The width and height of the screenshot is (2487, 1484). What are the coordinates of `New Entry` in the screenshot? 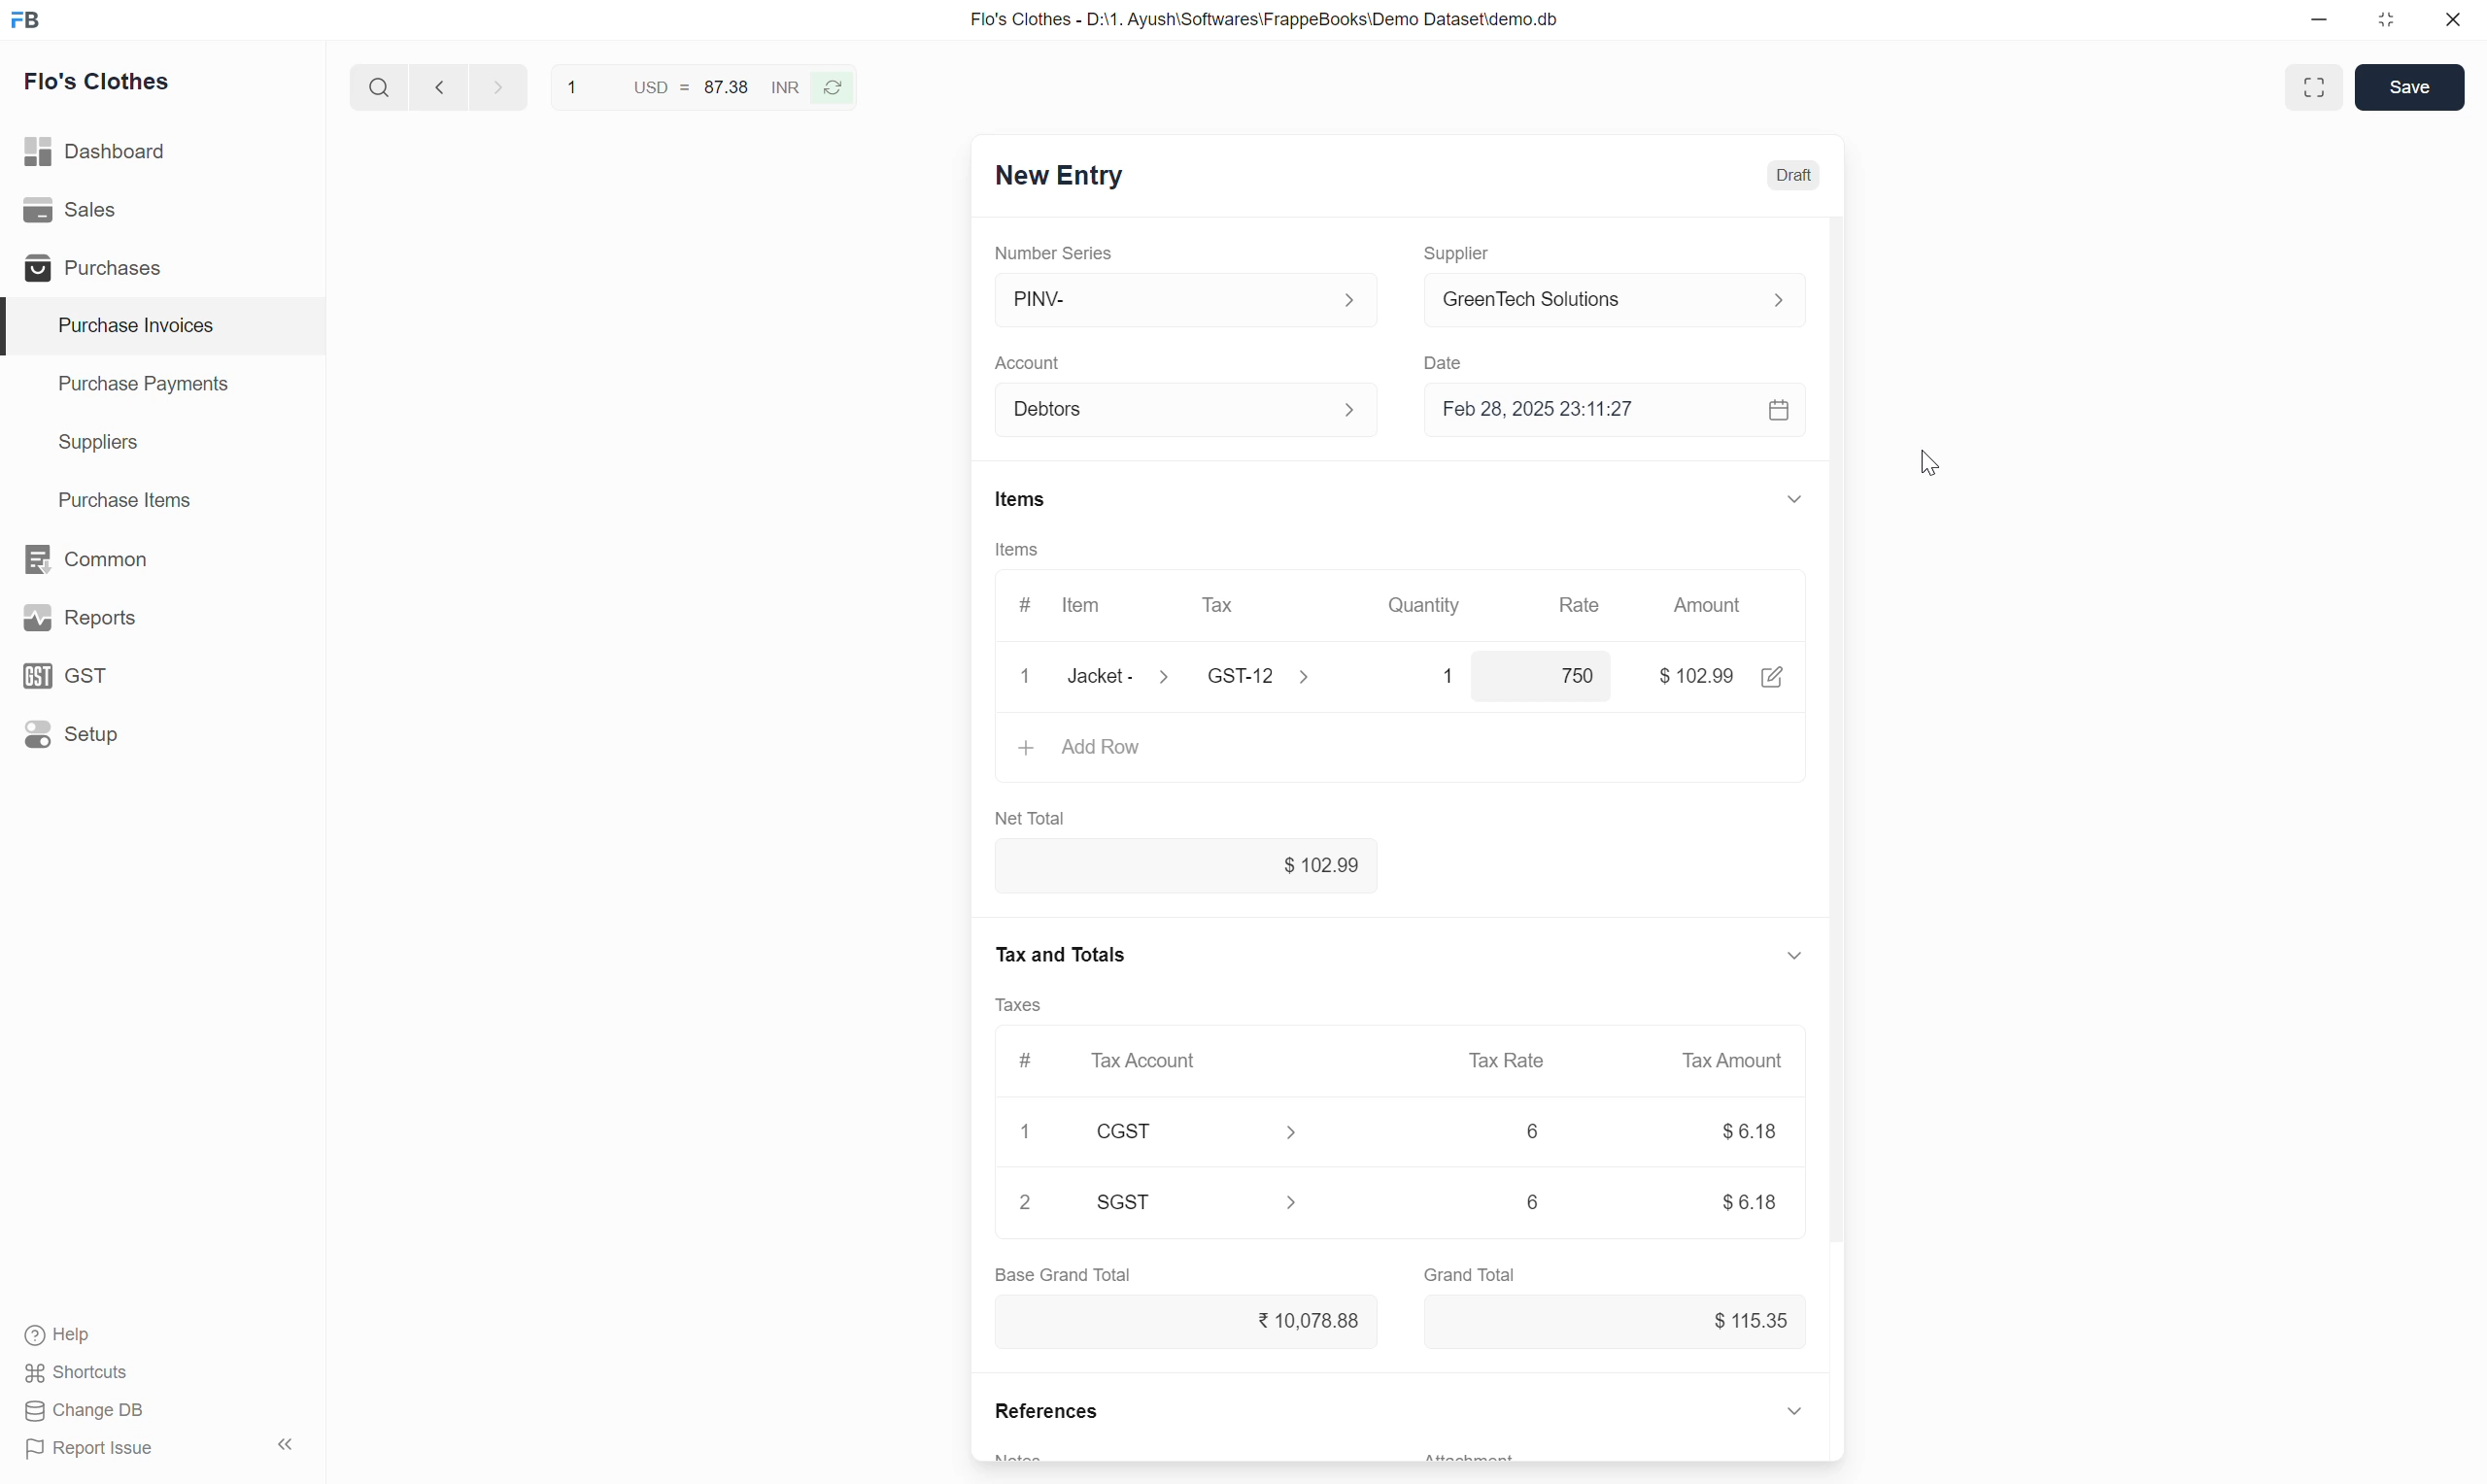 It's located at (1060, 176).